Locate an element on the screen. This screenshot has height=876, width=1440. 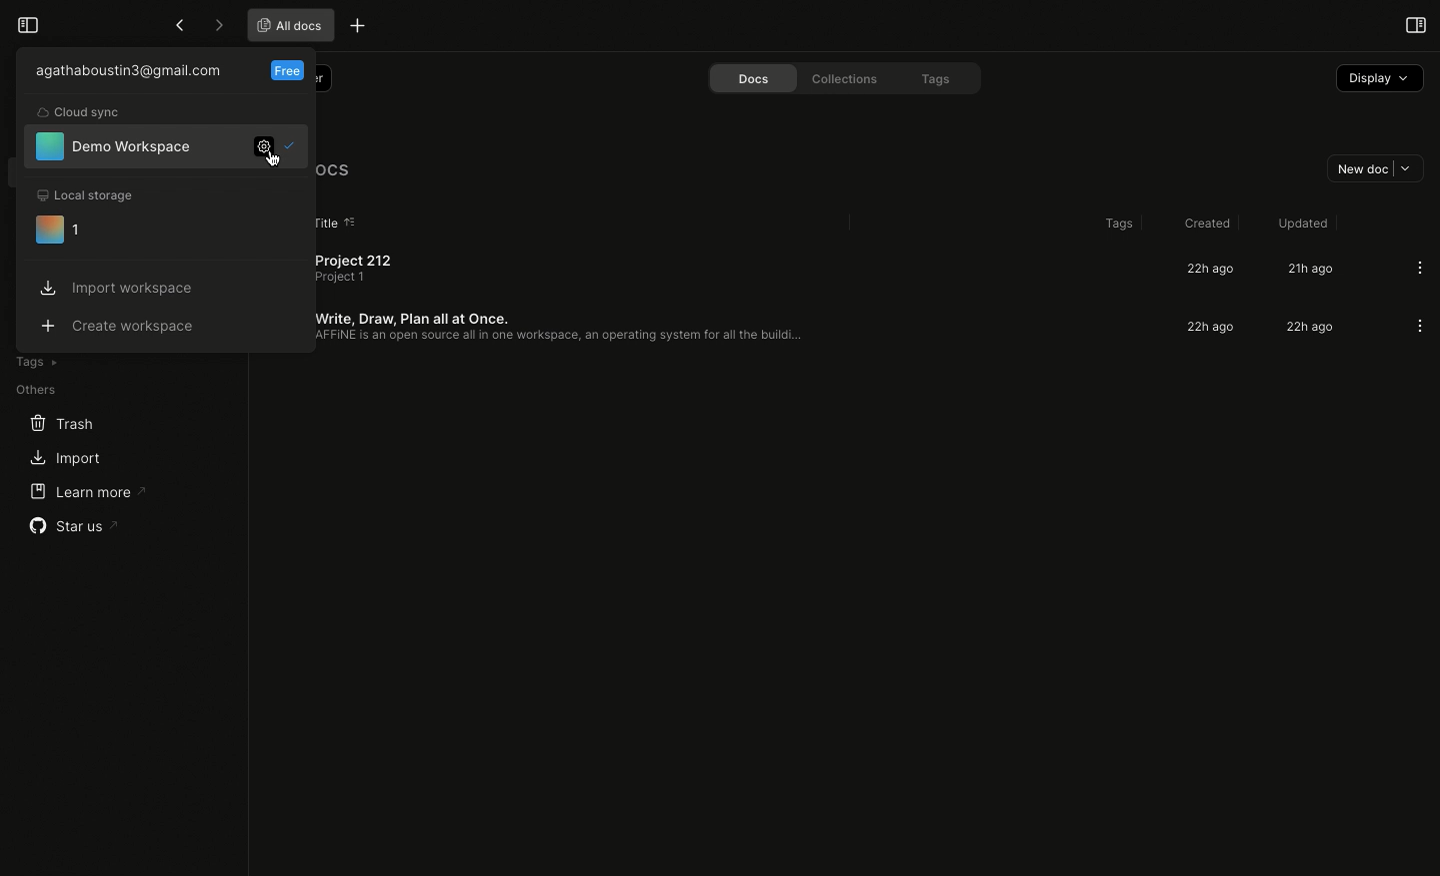
Tags is located at coordinates (35, 362).